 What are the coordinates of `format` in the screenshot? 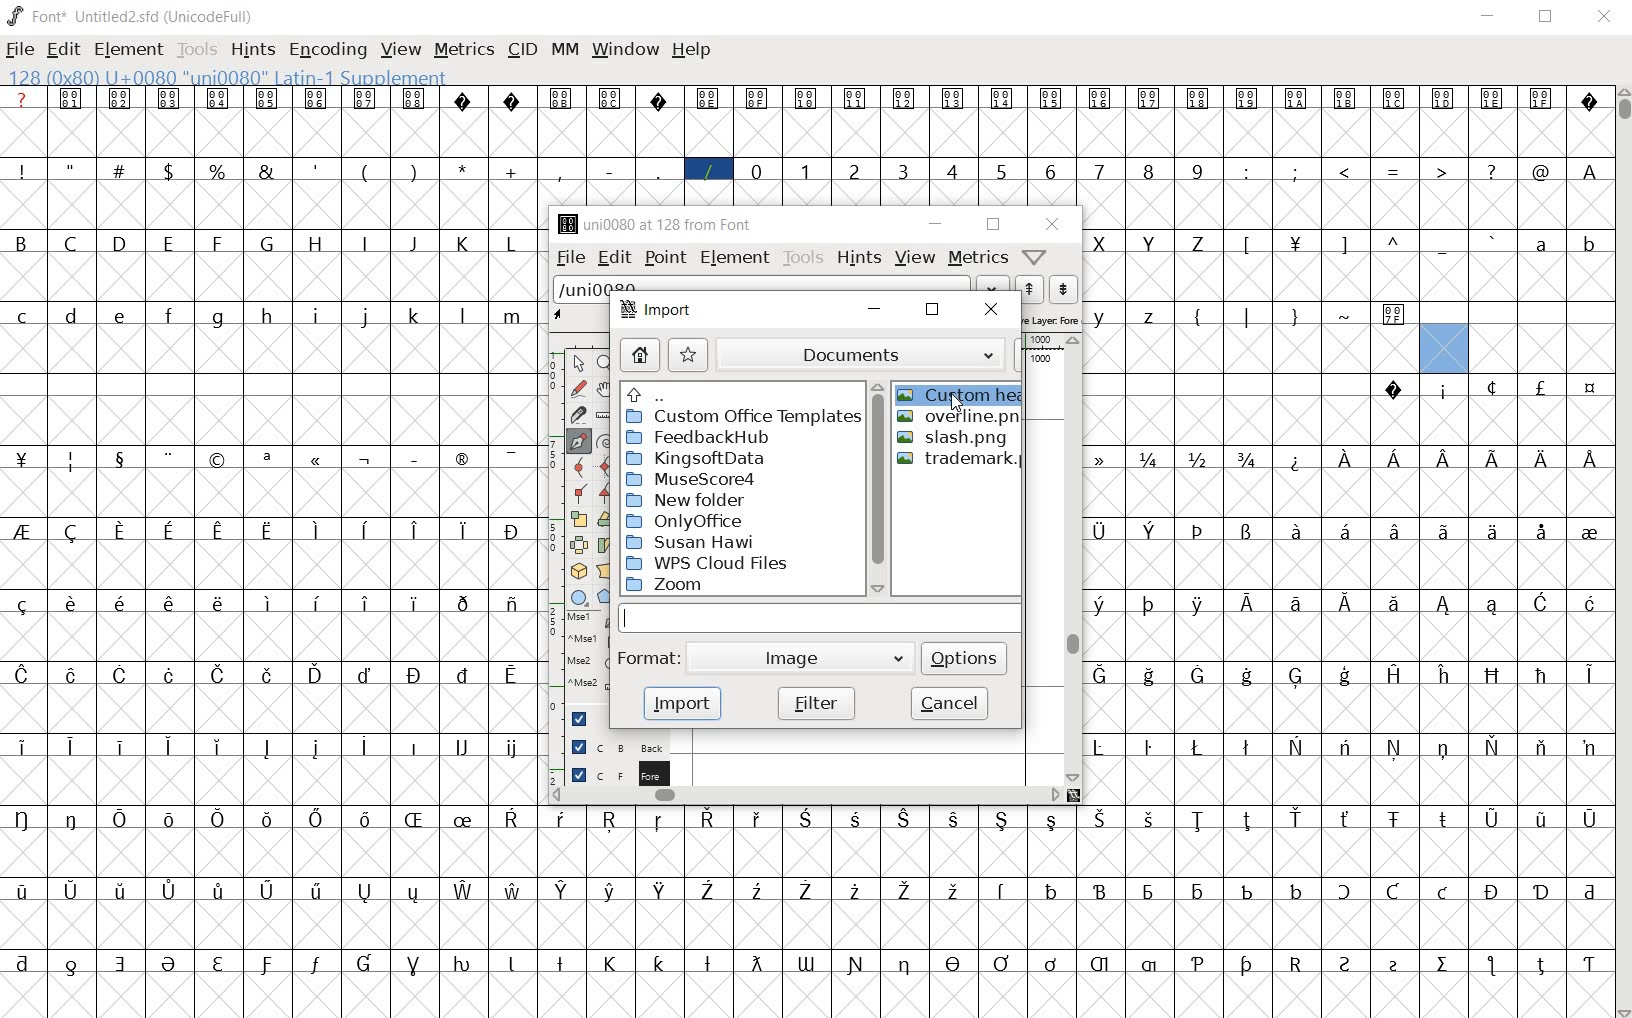 It's located at (763, 657).